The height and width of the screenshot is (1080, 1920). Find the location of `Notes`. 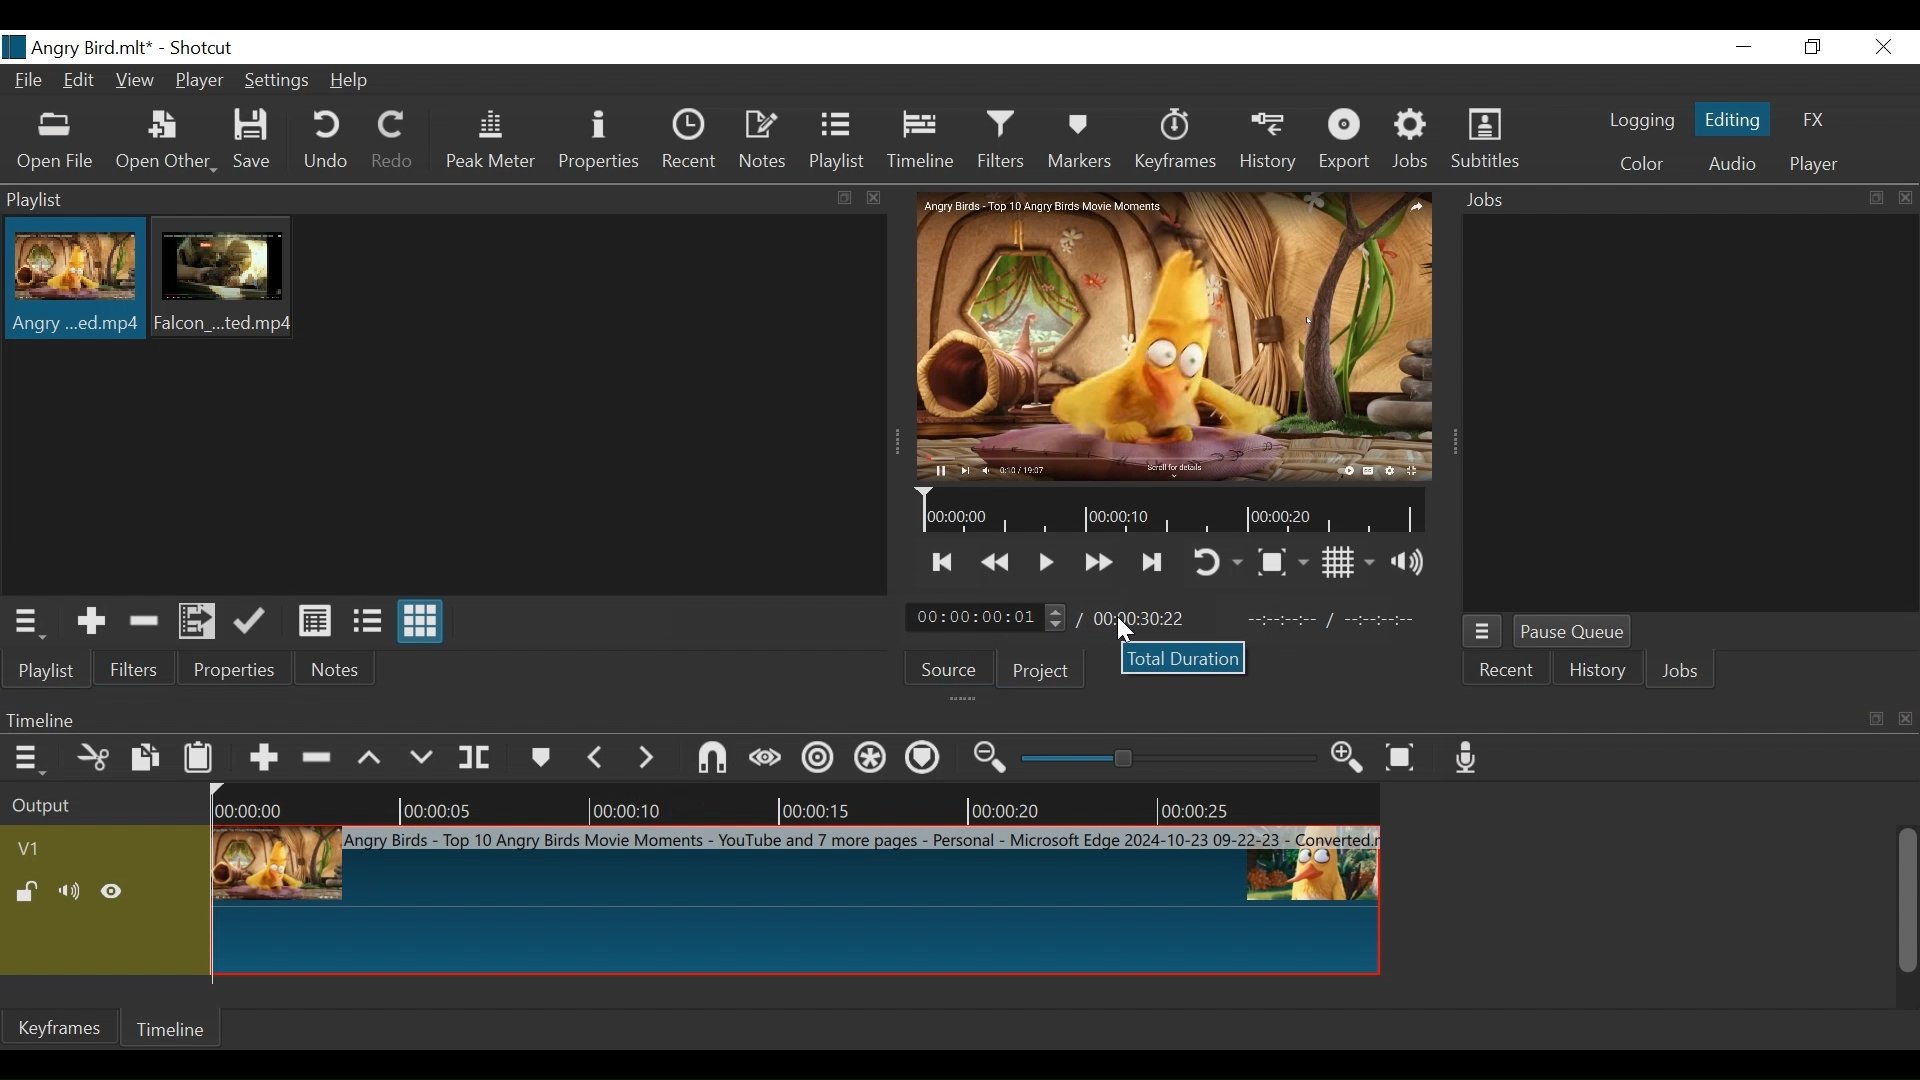

Notes is located at coordinates (334, 669).